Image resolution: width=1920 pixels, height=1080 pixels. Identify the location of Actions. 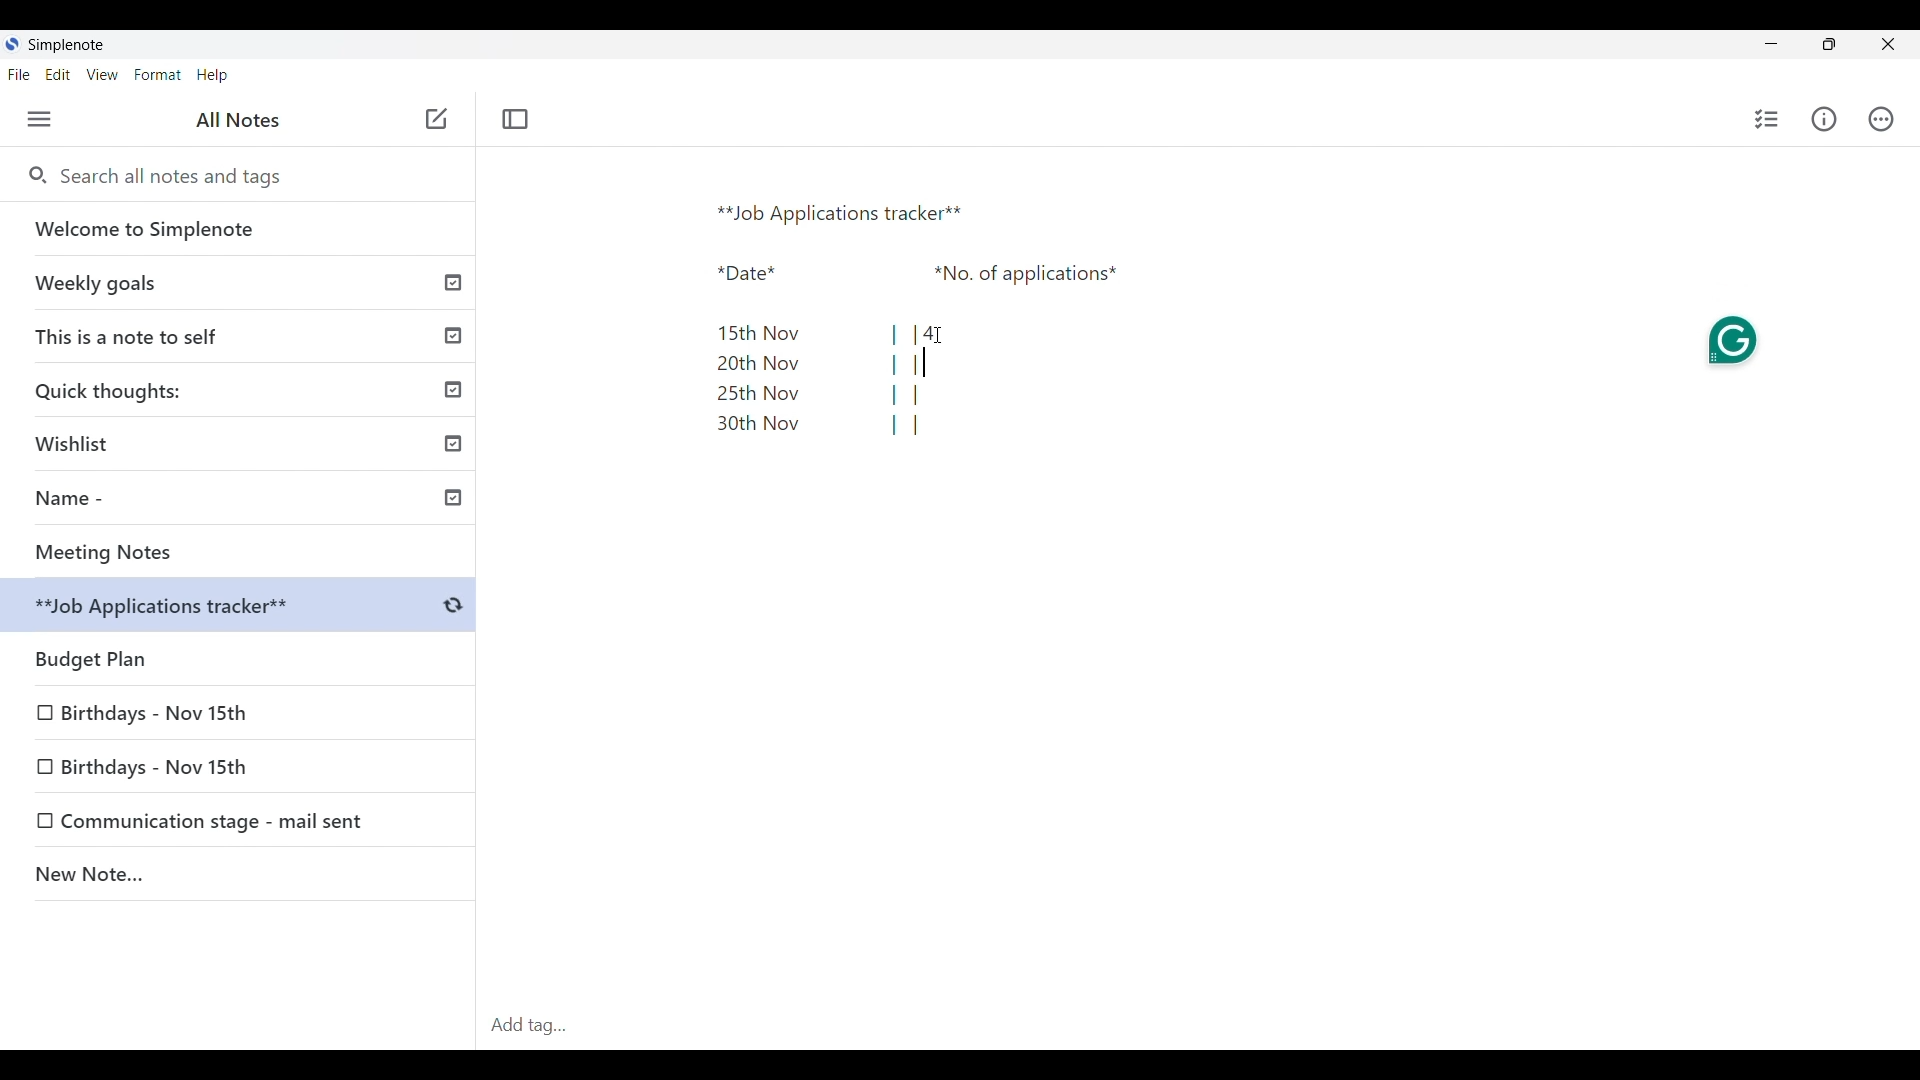
(1881, 119).